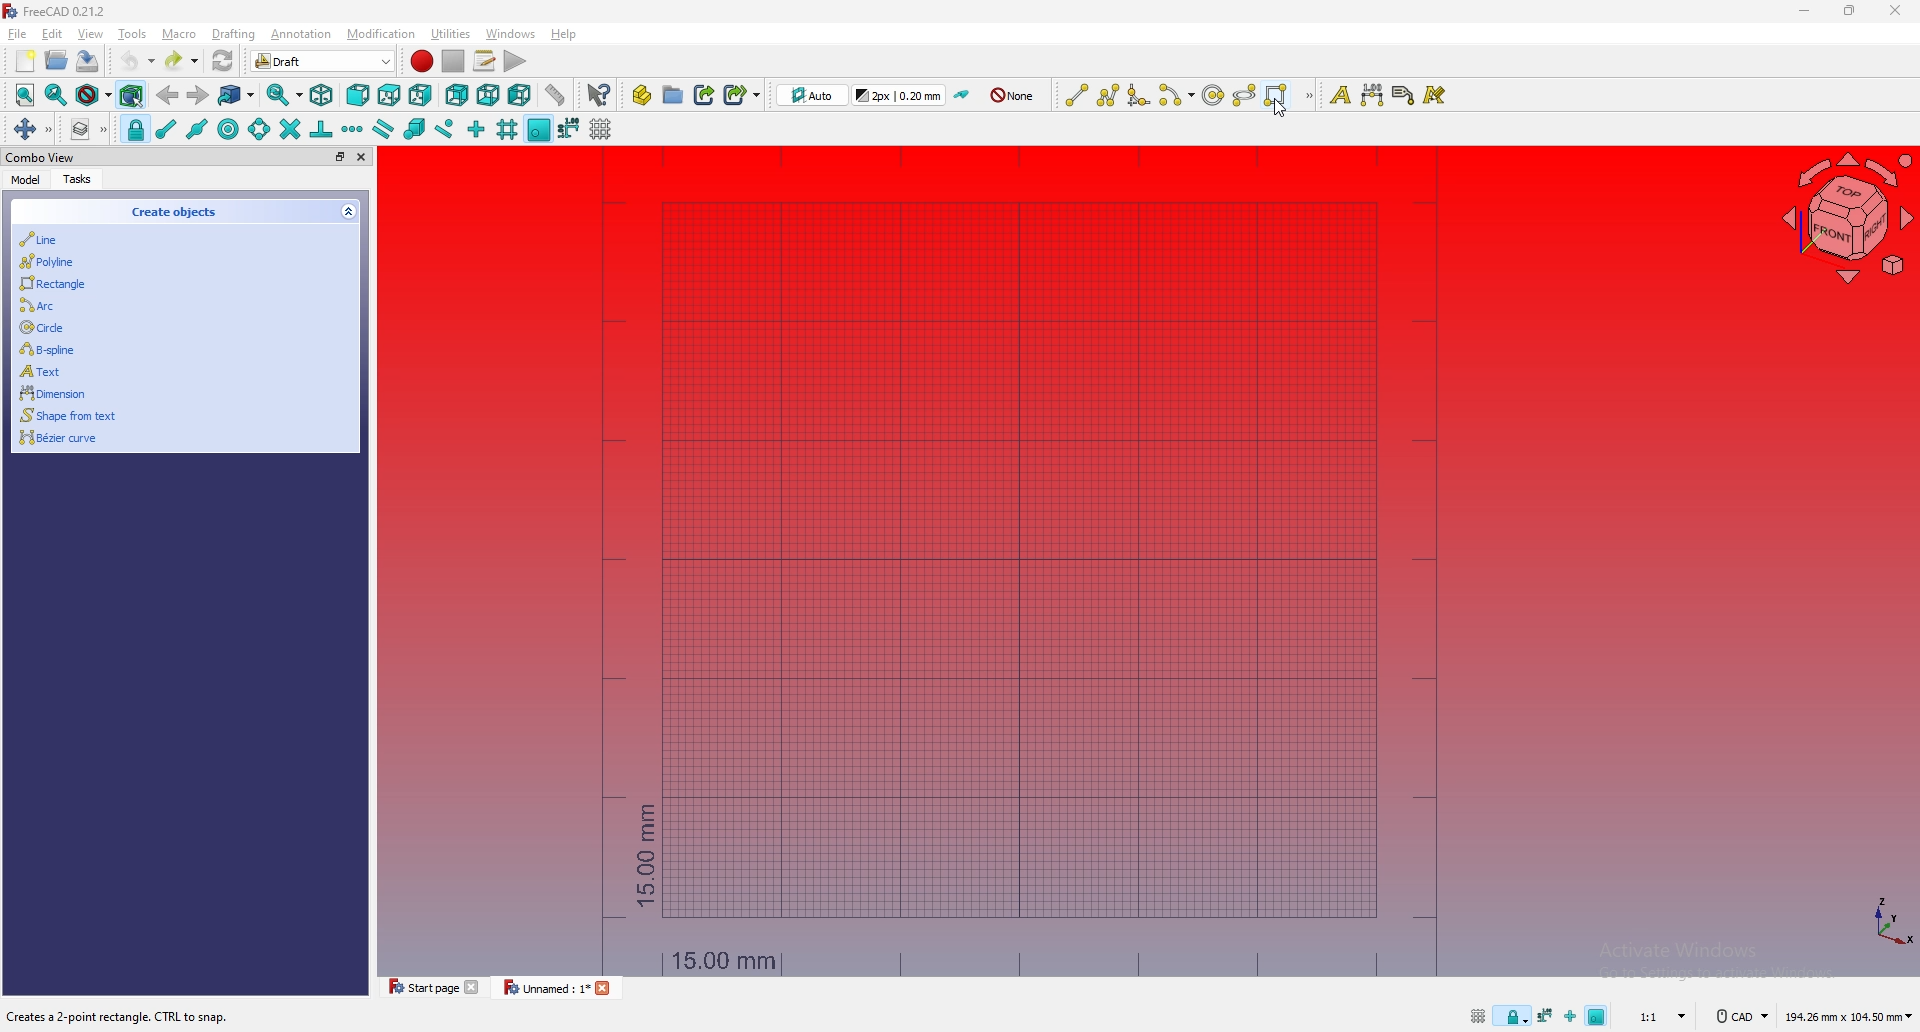 This screenshot has width=1920, height=1032. Describe the element at coordinates (1888, 920) in the screenshot. I see `axis` at that location.